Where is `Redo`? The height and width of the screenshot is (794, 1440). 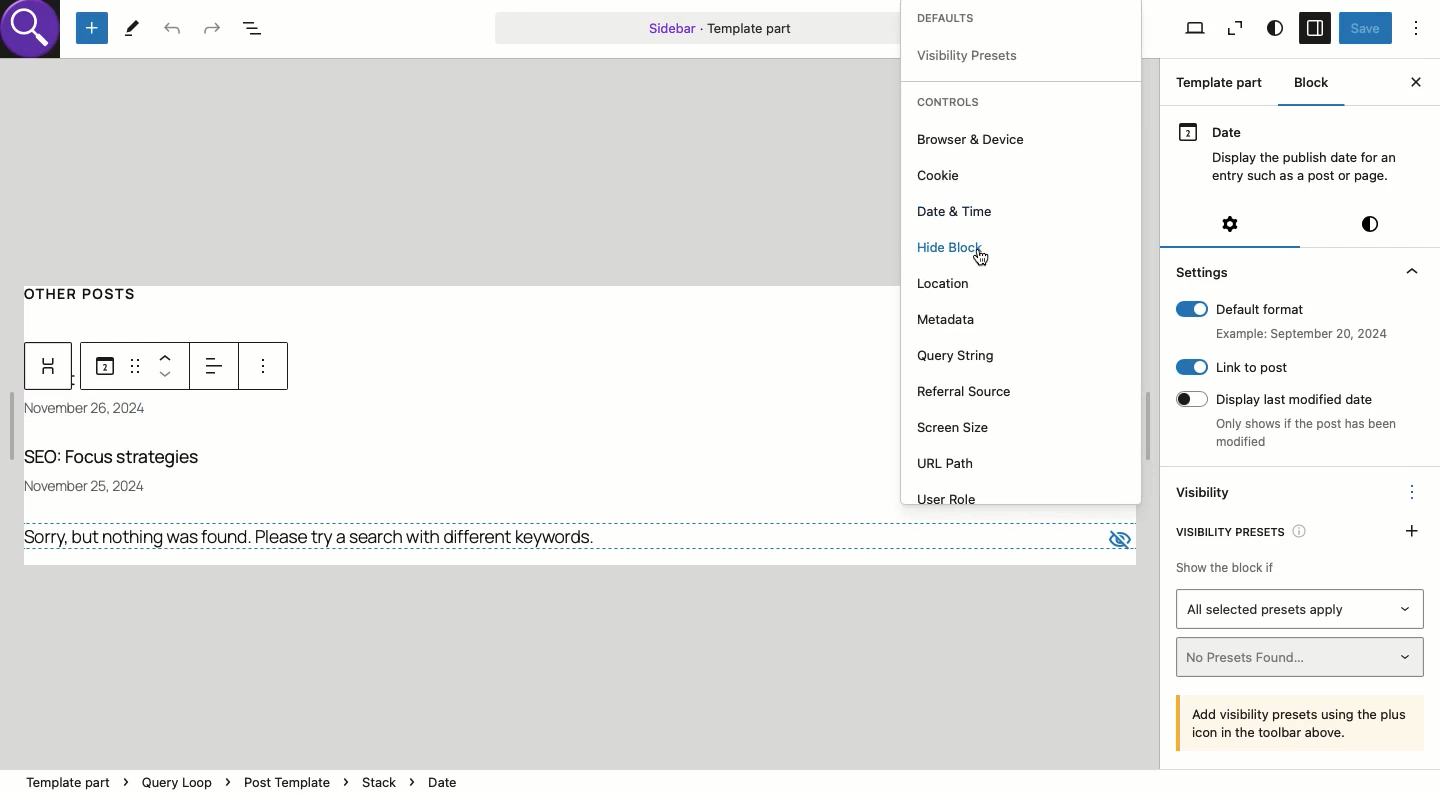
Redo is located at coordinates (211, 27).